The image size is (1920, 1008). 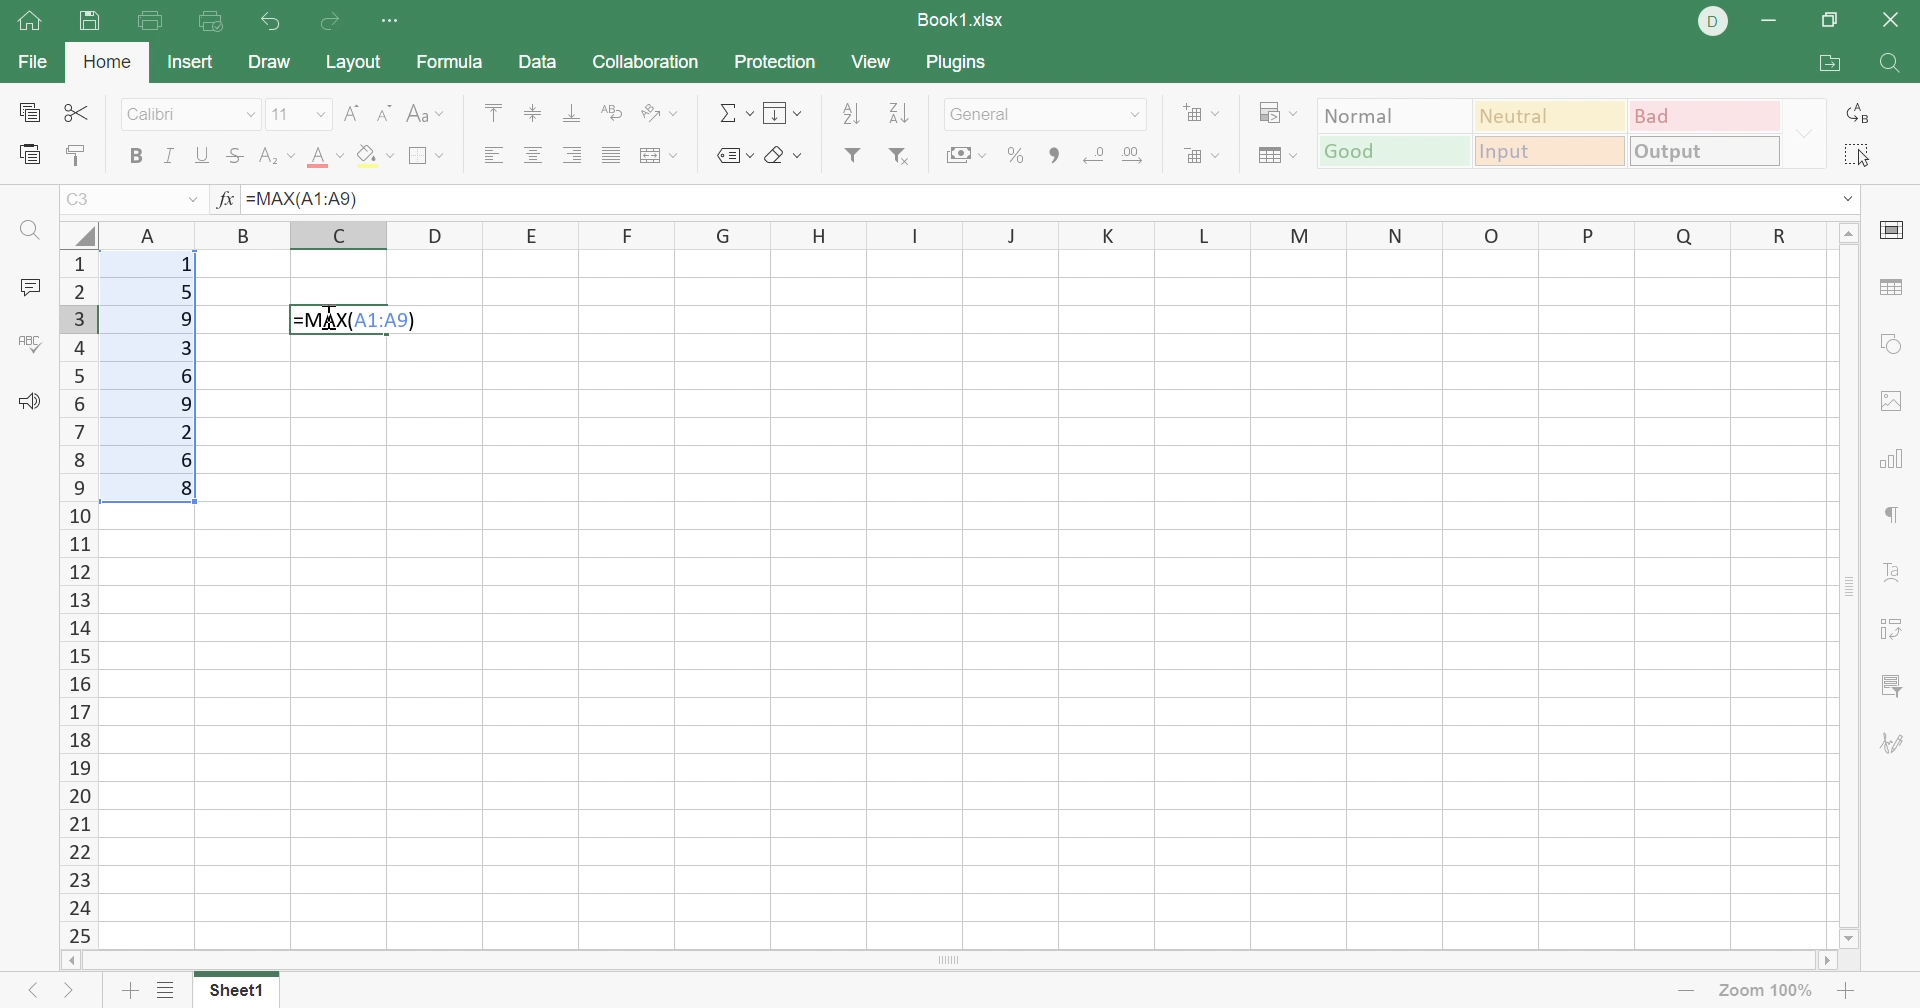 What do you see at coordinates (238, 993) in the screenshot?
I see `Sheet1` at bounding box center [238, 993].